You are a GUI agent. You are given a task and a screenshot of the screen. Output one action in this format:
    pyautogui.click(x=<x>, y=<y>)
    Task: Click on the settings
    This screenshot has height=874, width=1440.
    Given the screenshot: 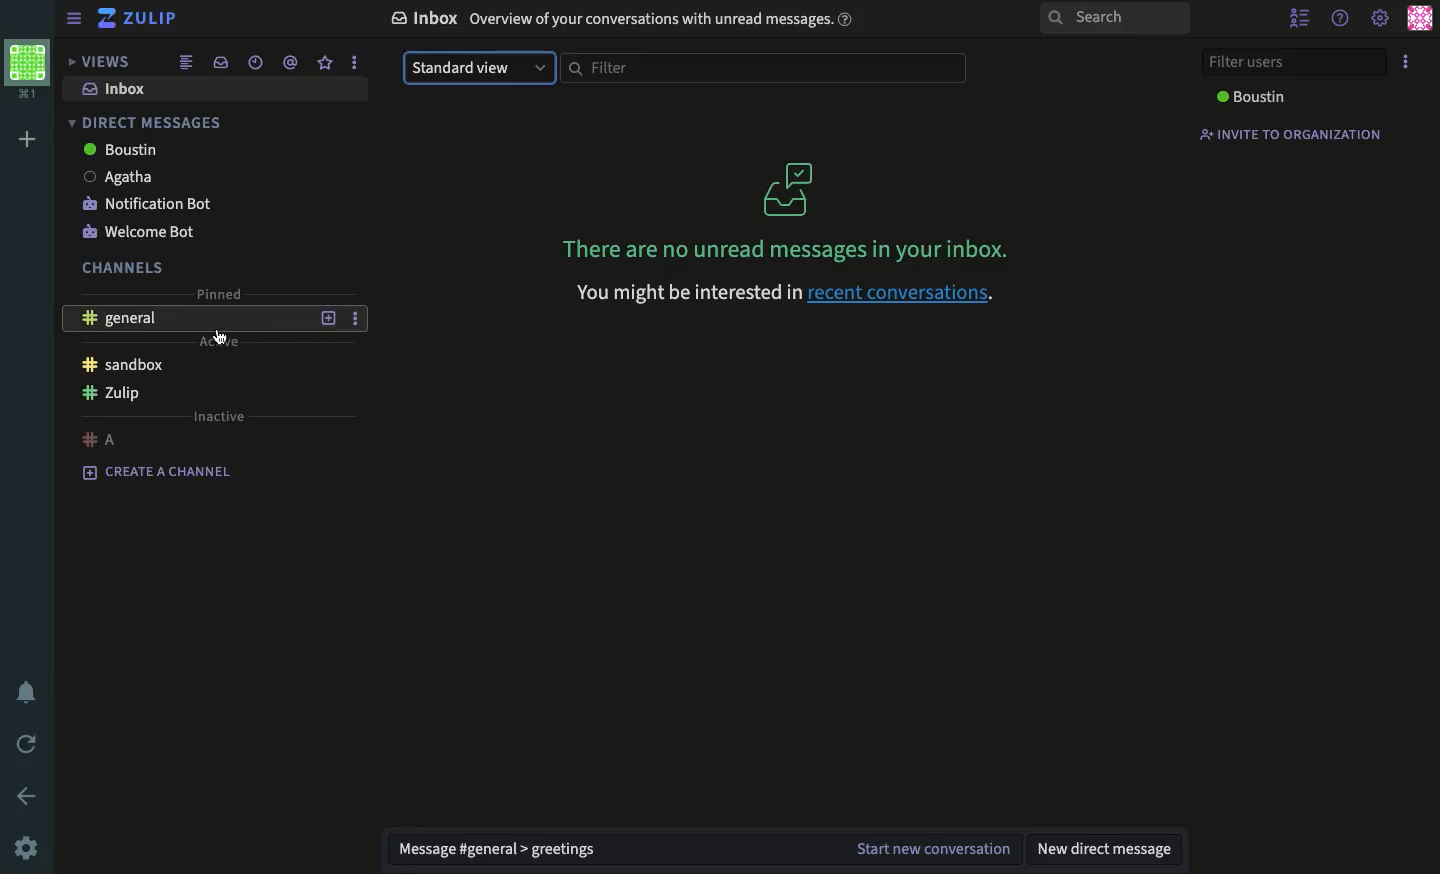 What is the action you would take?
    pyautogui.click(x=25, y=850)
    